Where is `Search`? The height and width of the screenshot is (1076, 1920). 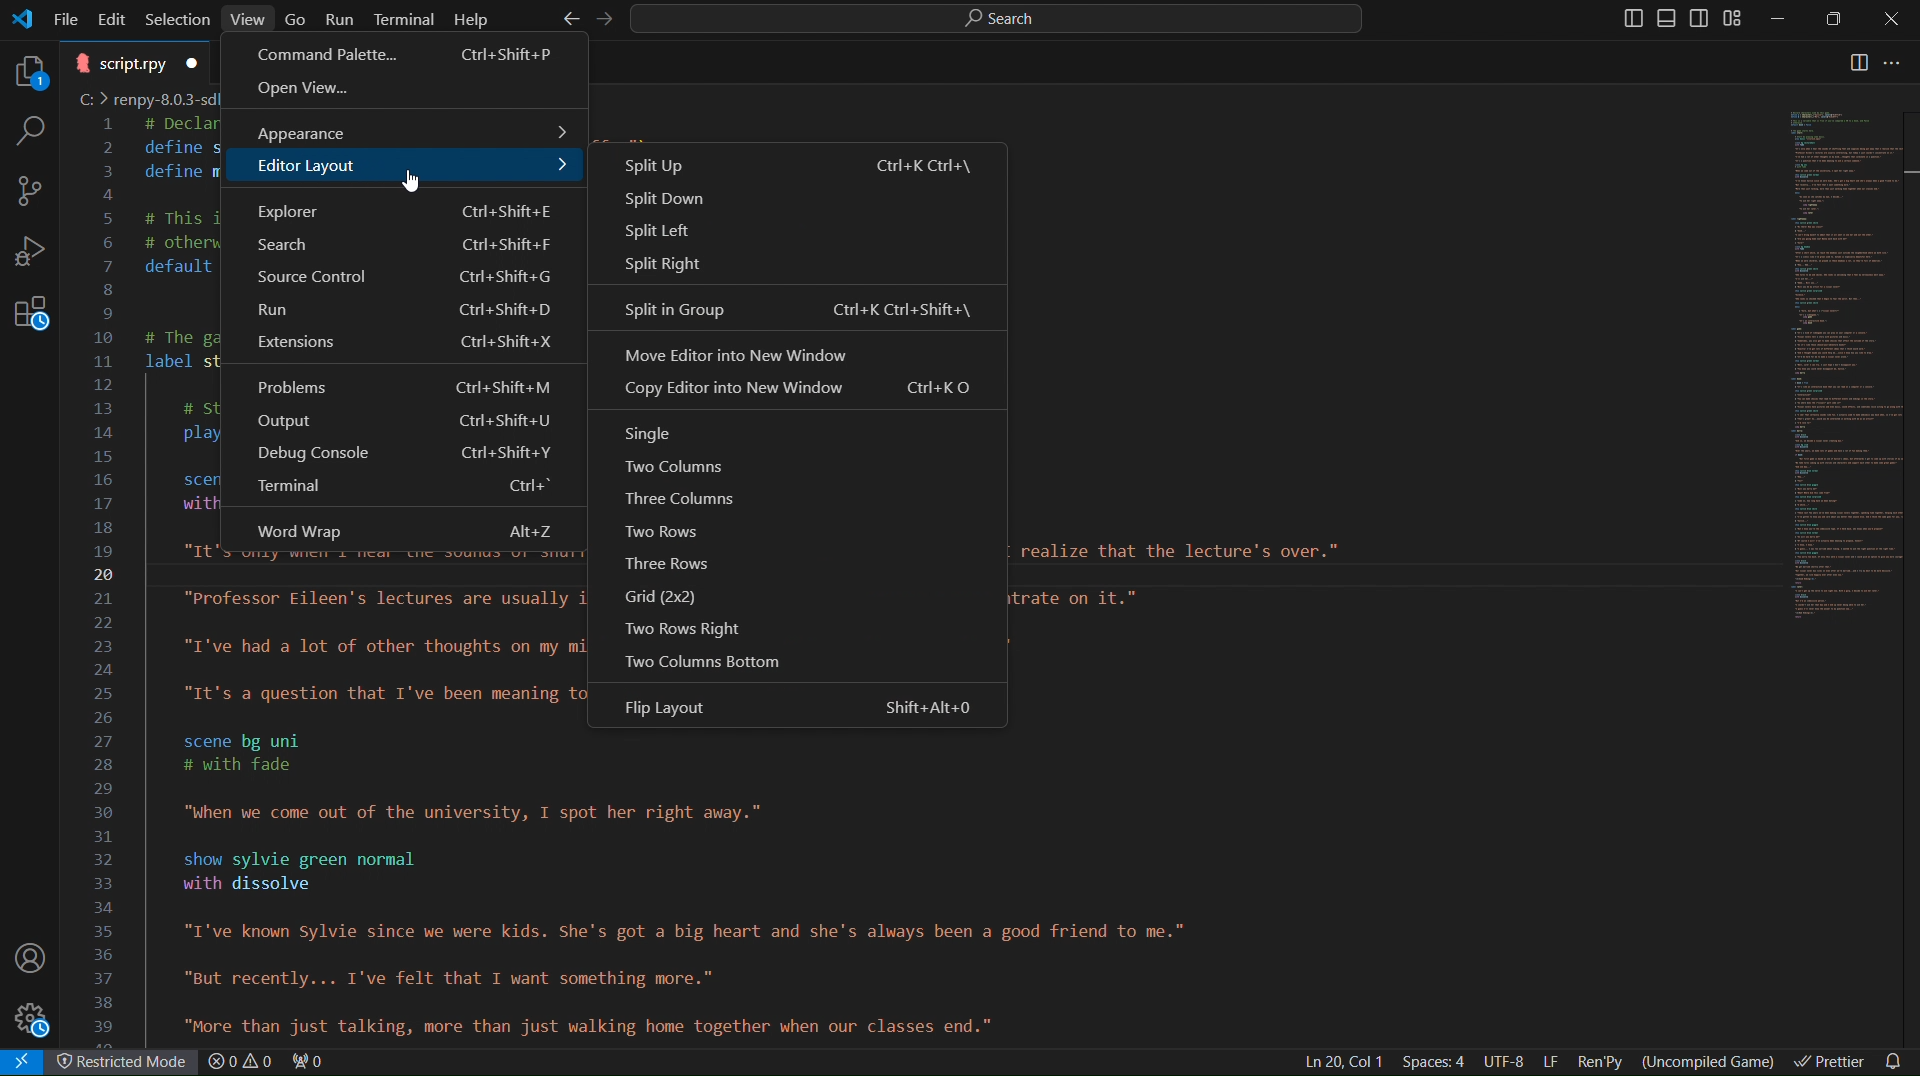
Search is located at coordinates (26, 130).